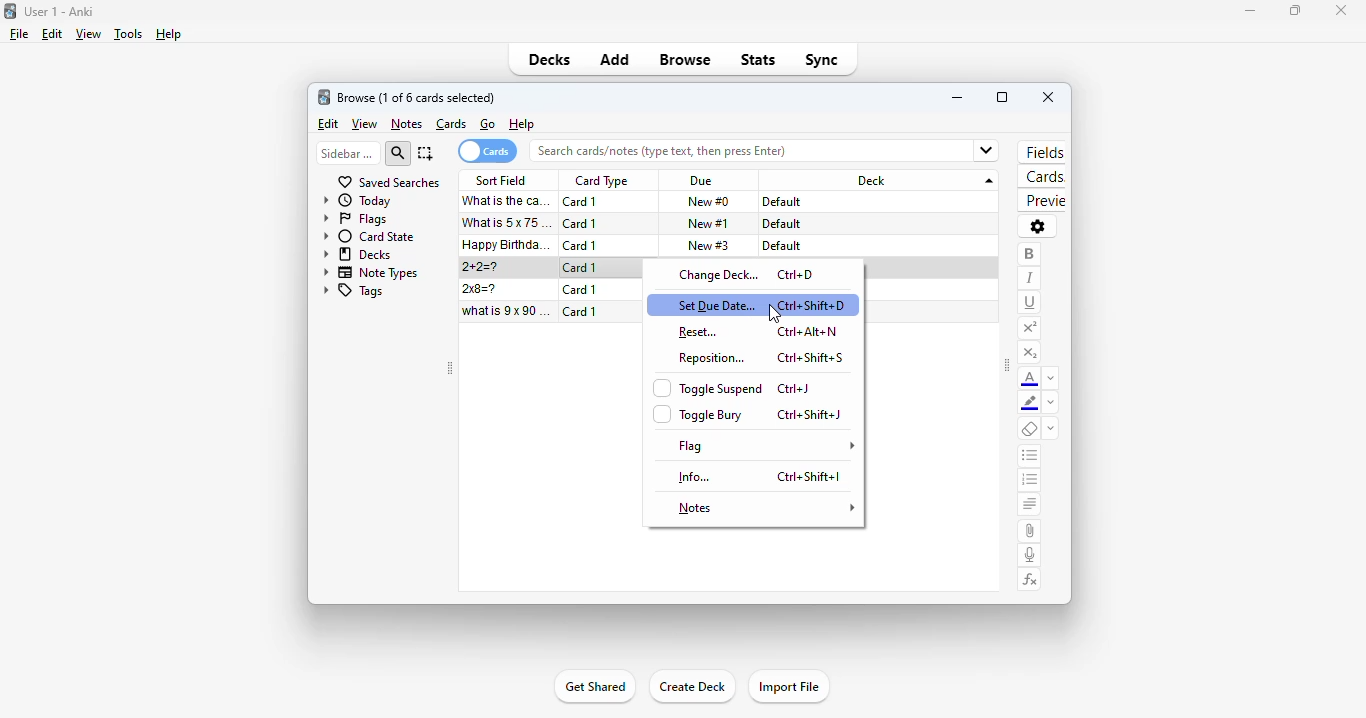  I want to click on maximize, so click(1002, 97).